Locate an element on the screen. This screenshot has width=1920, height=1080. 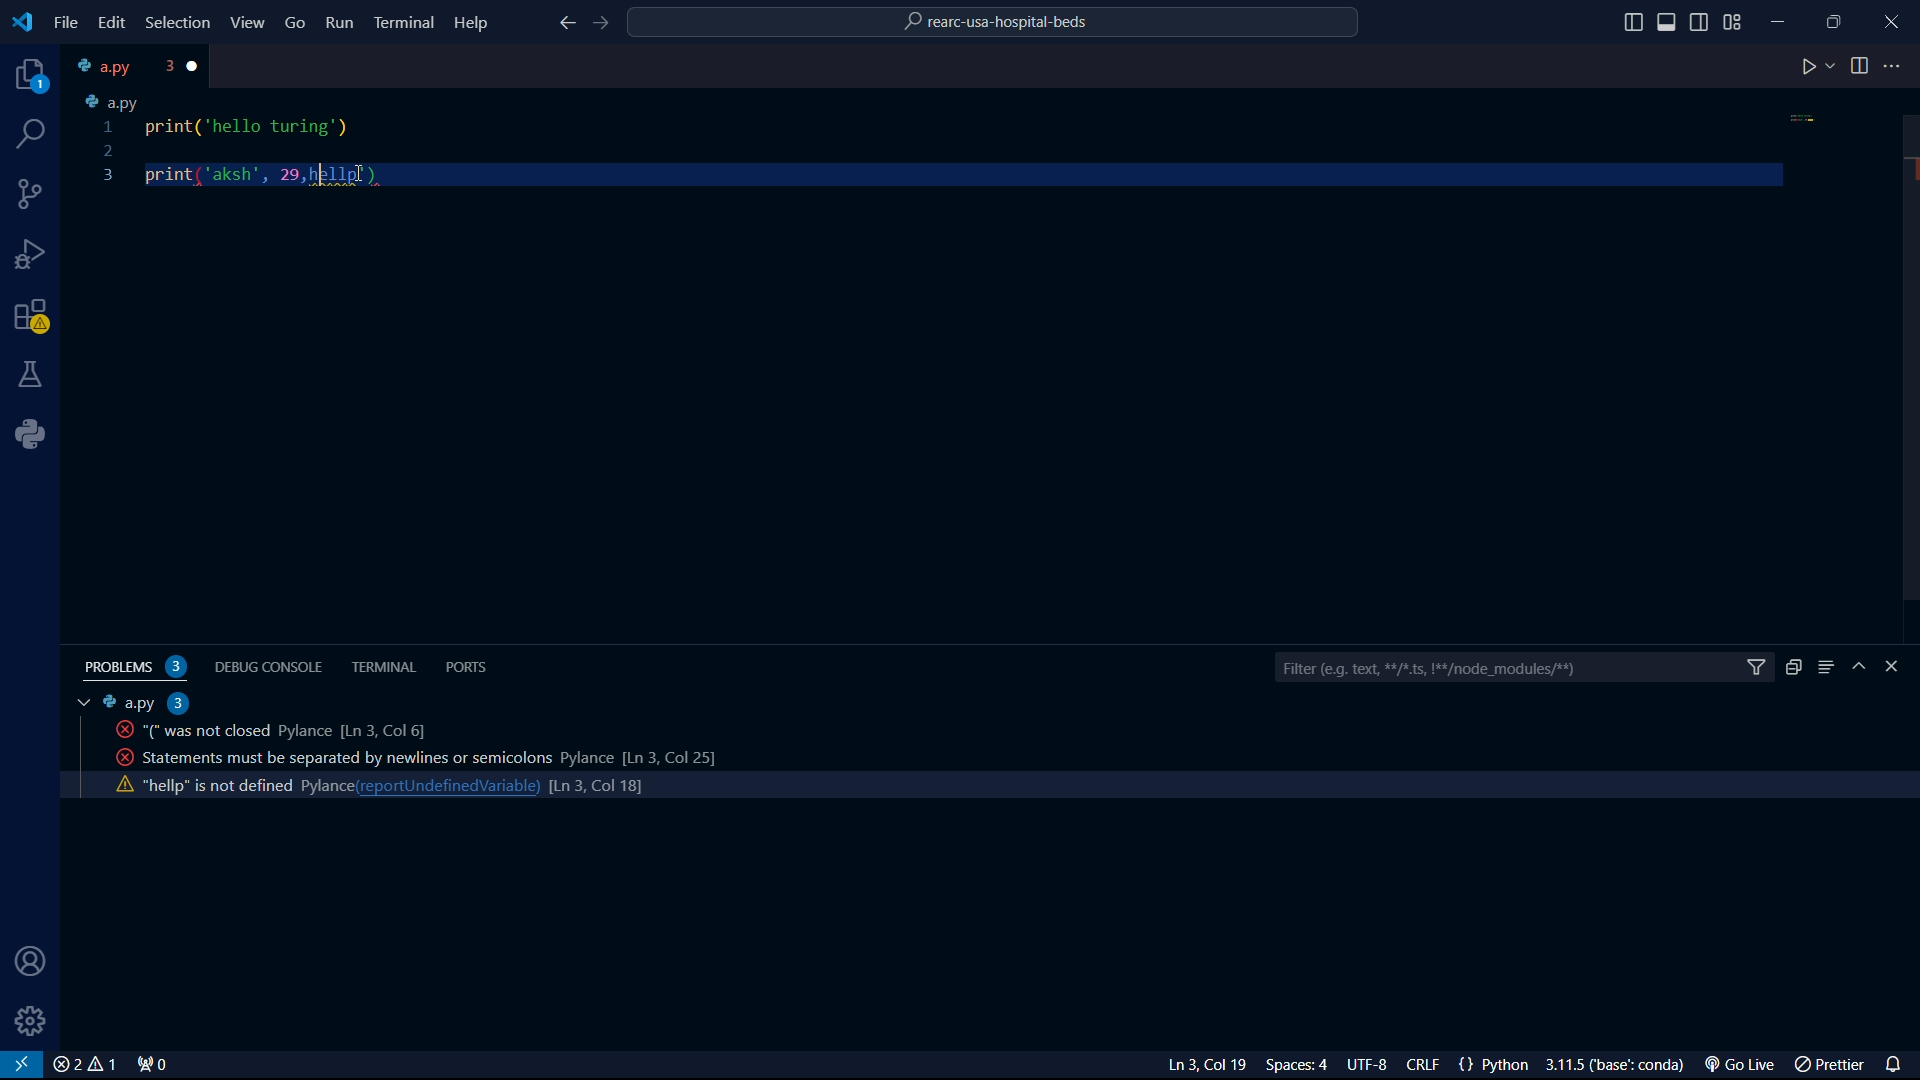
notifications is located at coordinates (1898, 1062).